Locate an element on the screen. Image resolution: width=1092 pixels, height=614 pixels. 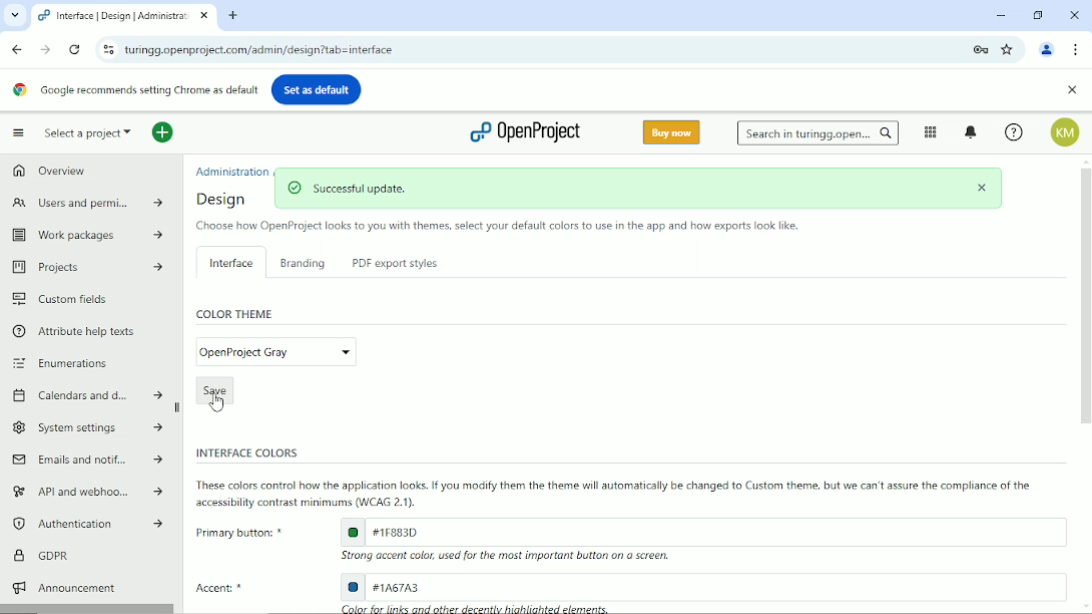
edit color theme (current color theme: OpenProject gray) is located at coordinates (276, 351).